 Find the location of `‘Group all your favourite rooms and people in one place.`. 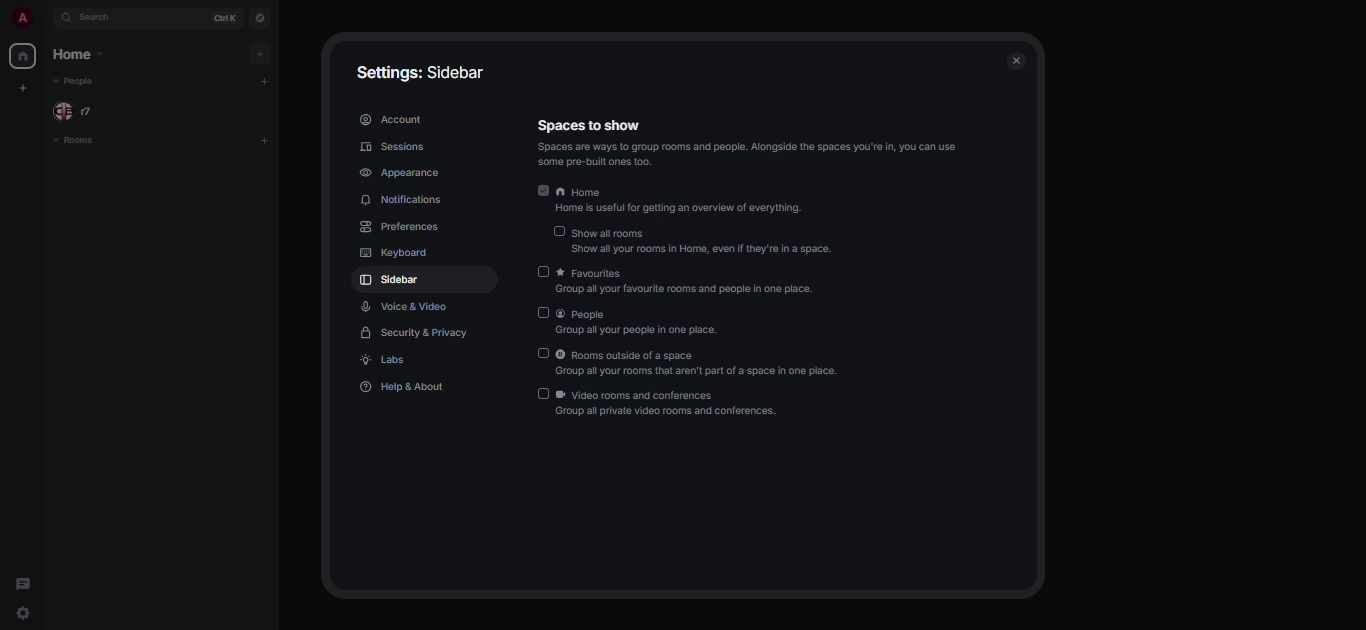

‘Group all your favourite rooms and people in one place. is located at coordinates (716, 291).